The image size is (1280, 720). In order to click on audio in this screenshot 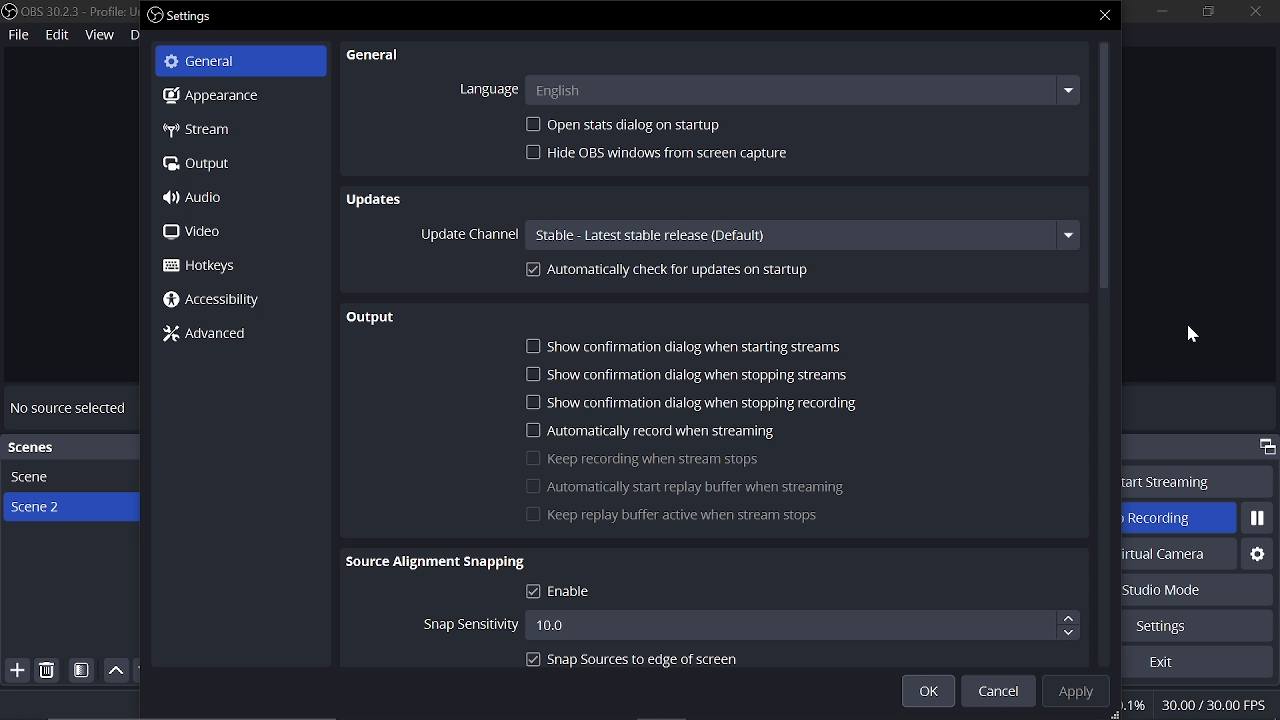, I will do `click(235, 198)`.